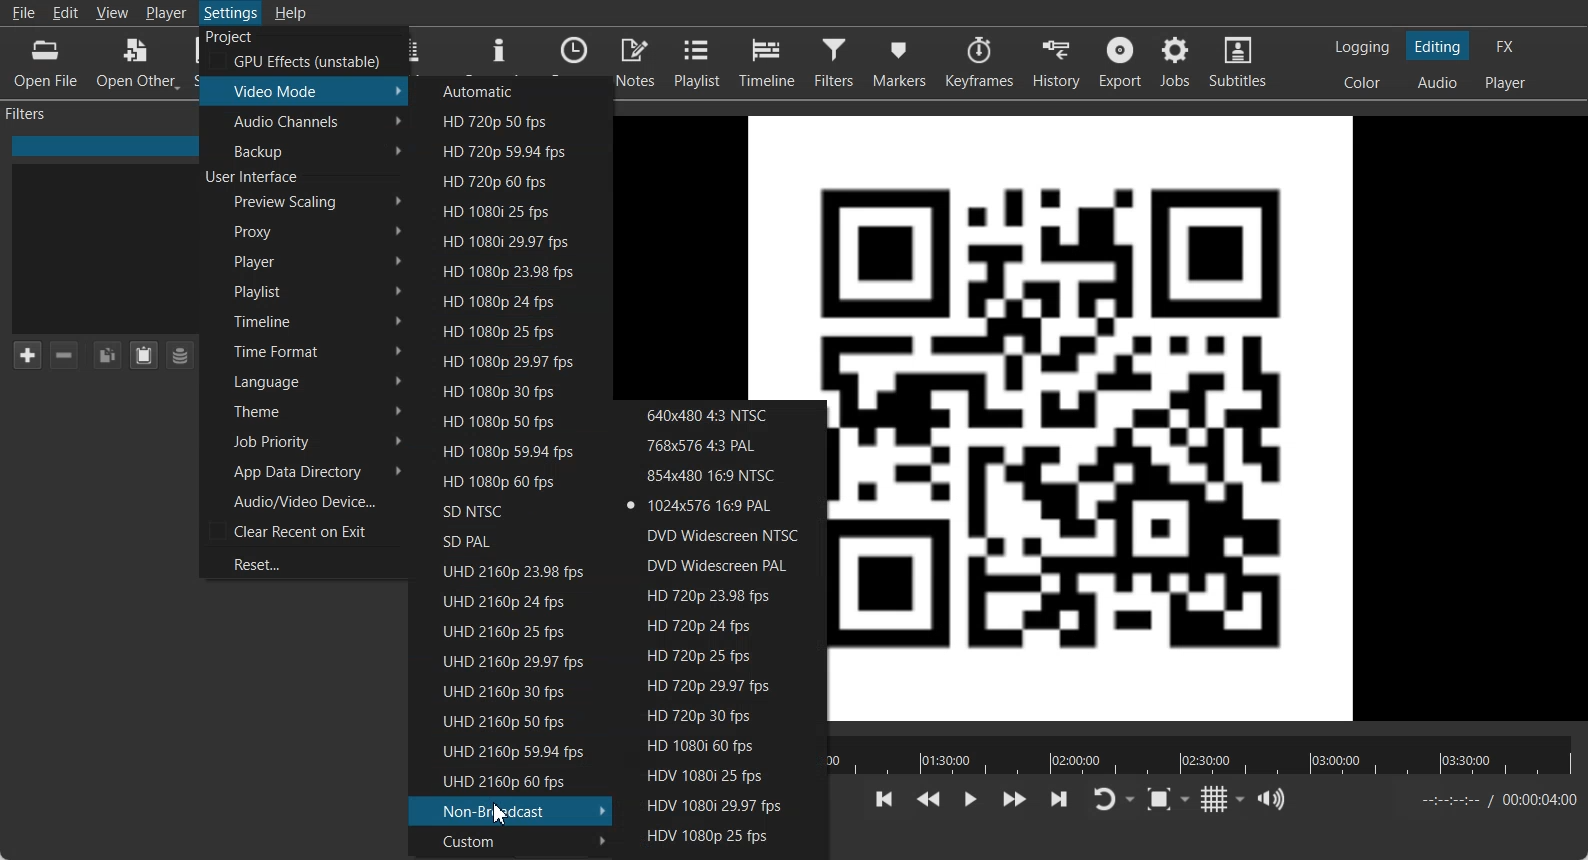 This screenshot has width=1588, height=860. Describe the element at coordinates (304, 319) in the screenshot. I see `Timeline` at that location.